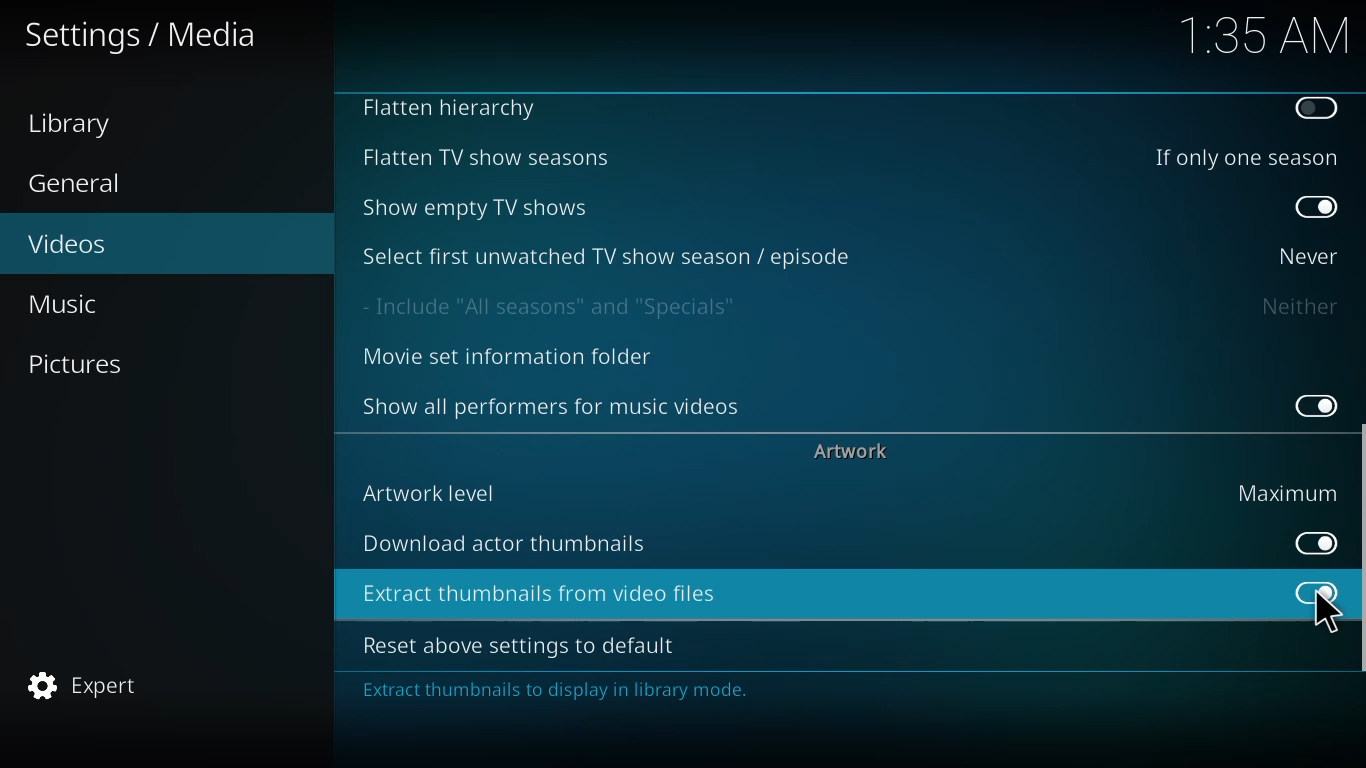 The image size is (1366, 768). What do you see at coordinates (1310, 402) in the screenshot?
I see `enabled` at bounding box center [1310, 402].